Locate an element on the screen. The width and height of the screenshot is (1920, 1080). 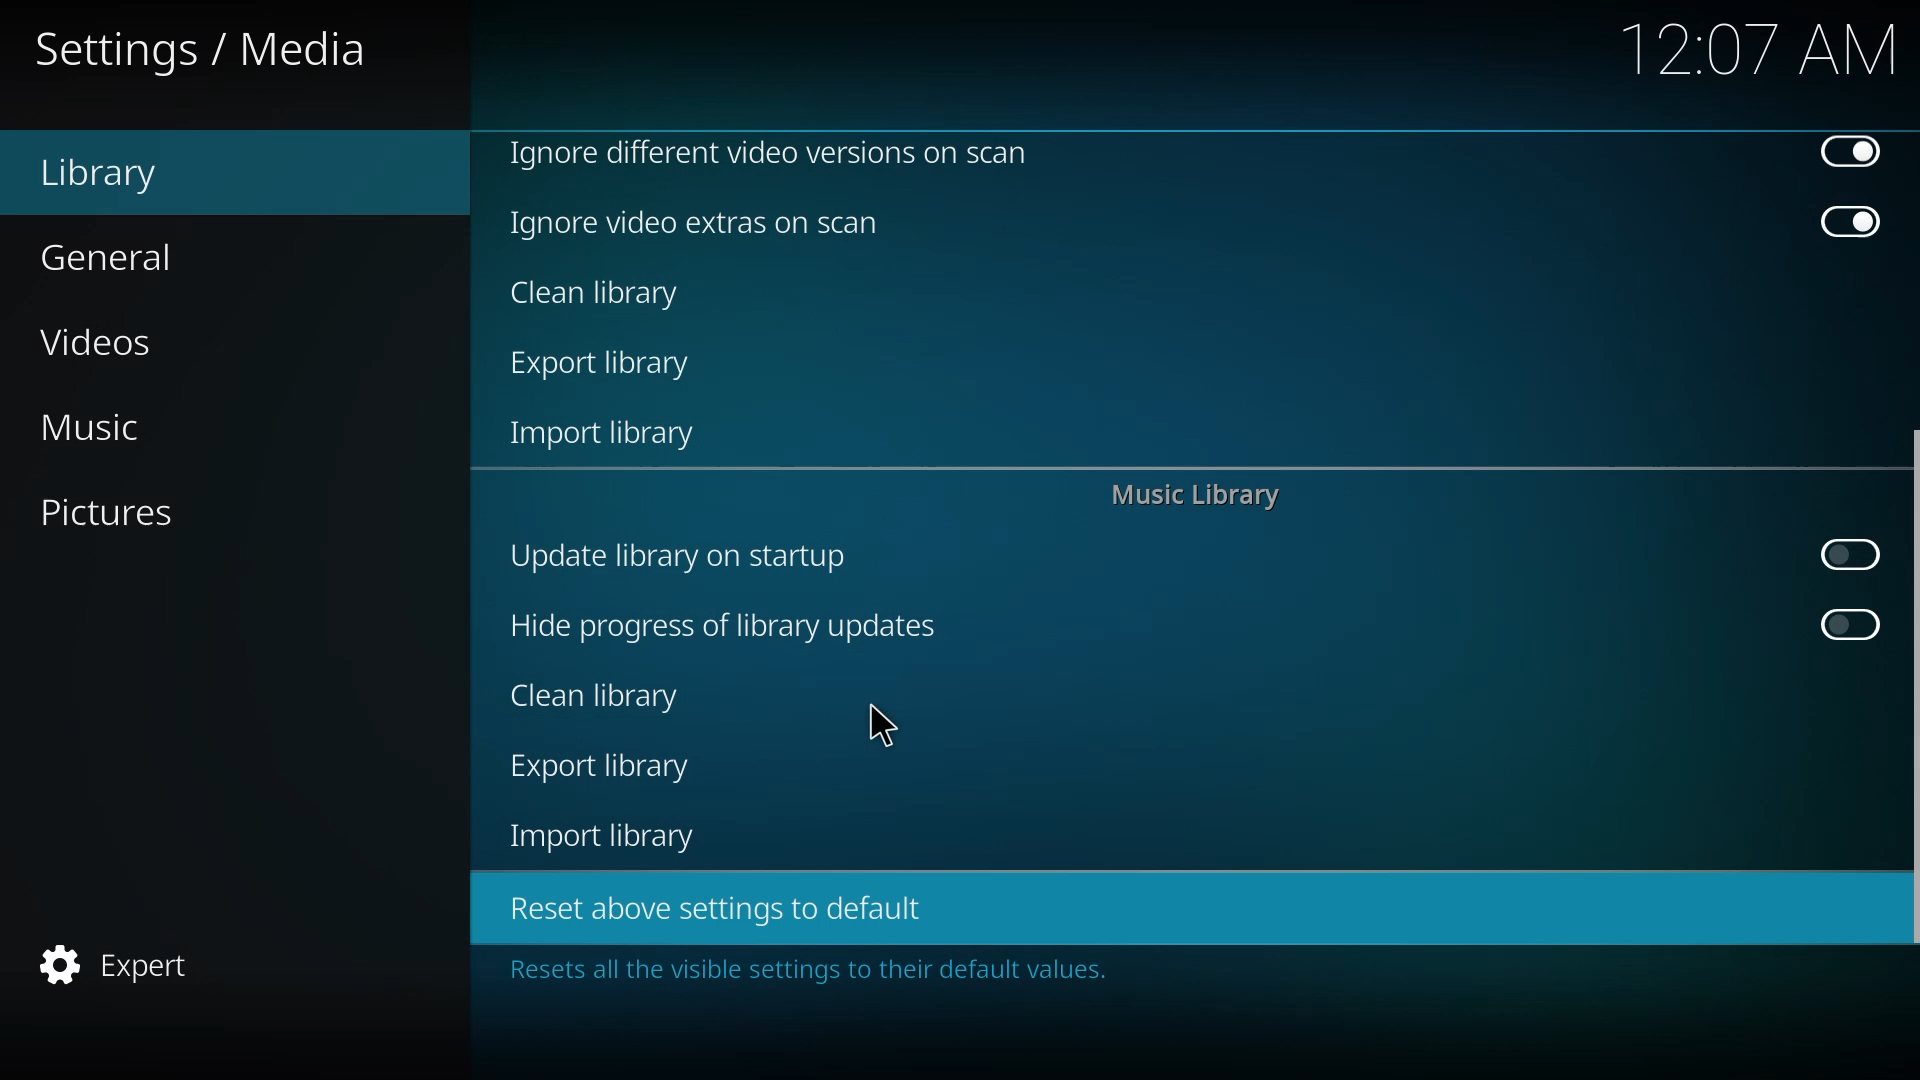
disabled is located at coordinates (1849, 153).